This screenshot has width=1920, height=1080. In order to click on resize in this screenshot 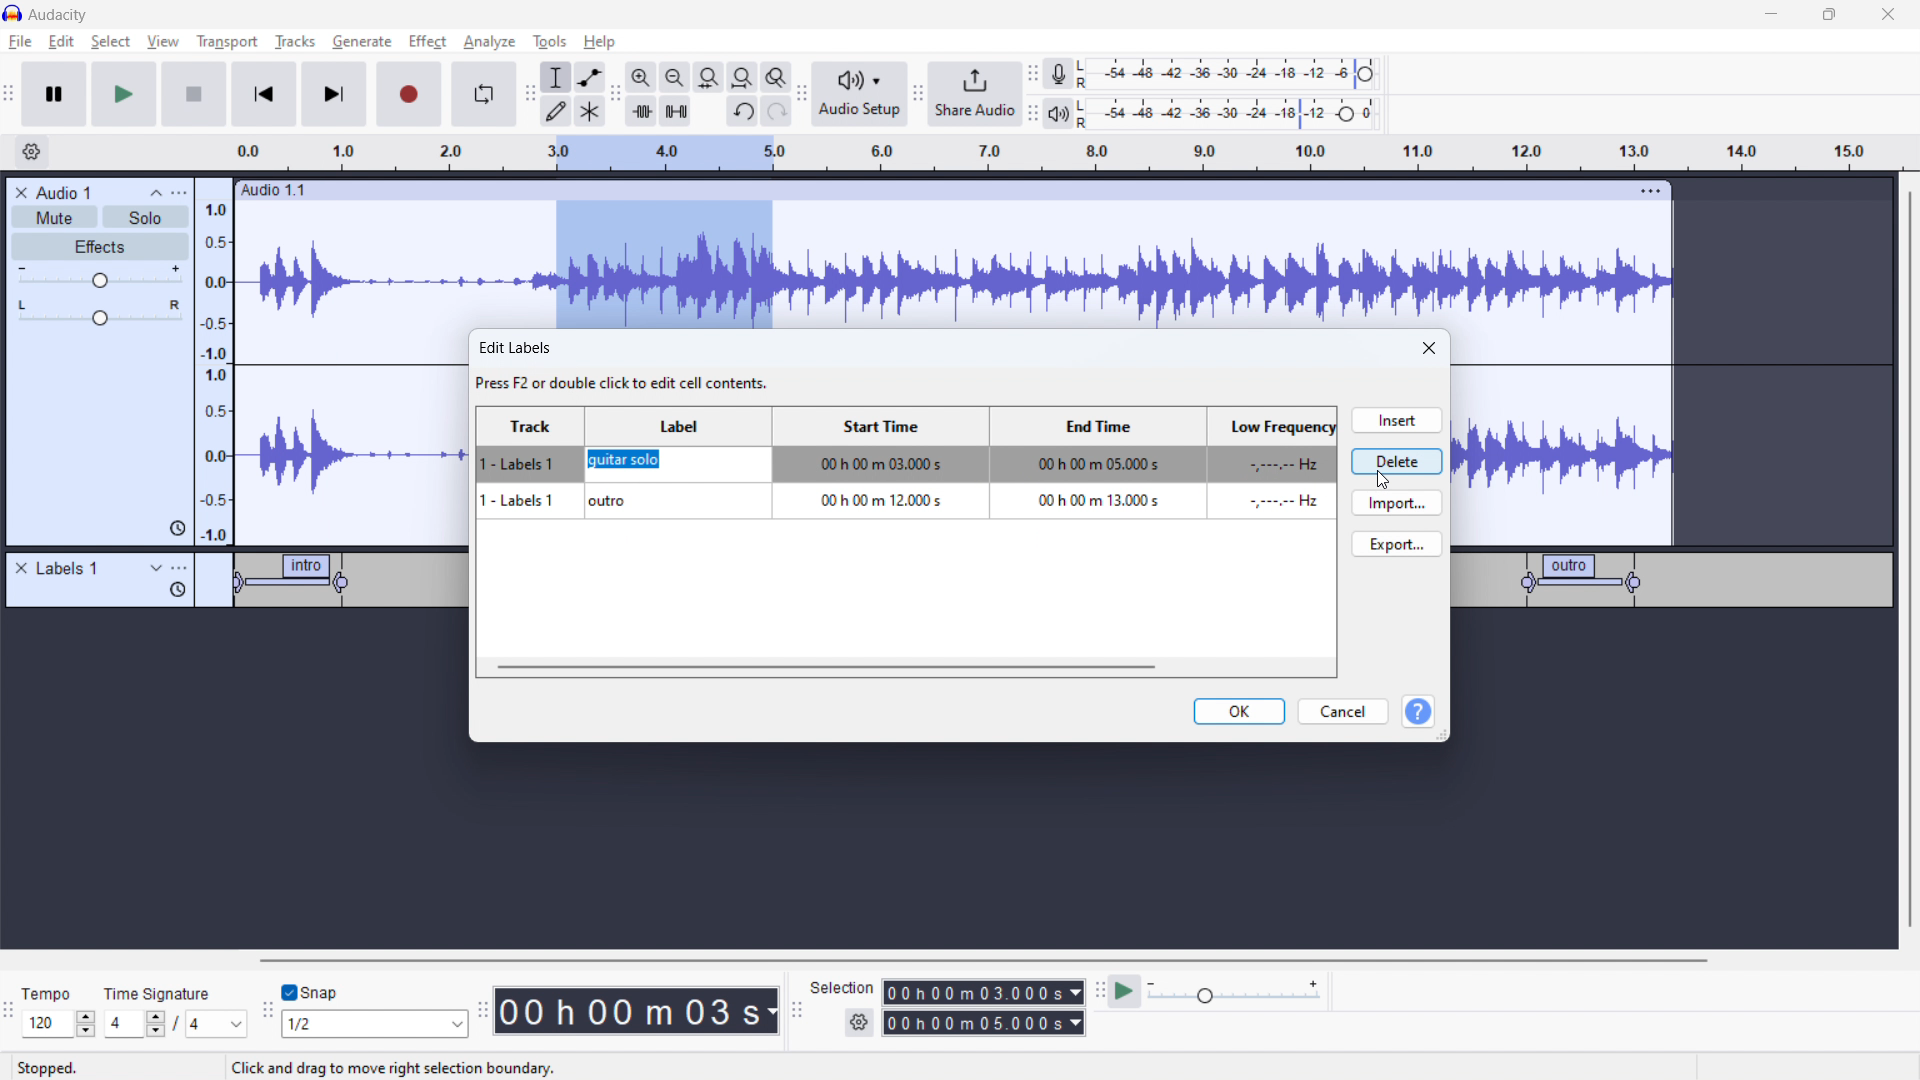, I will do `click(1443, 735)`.